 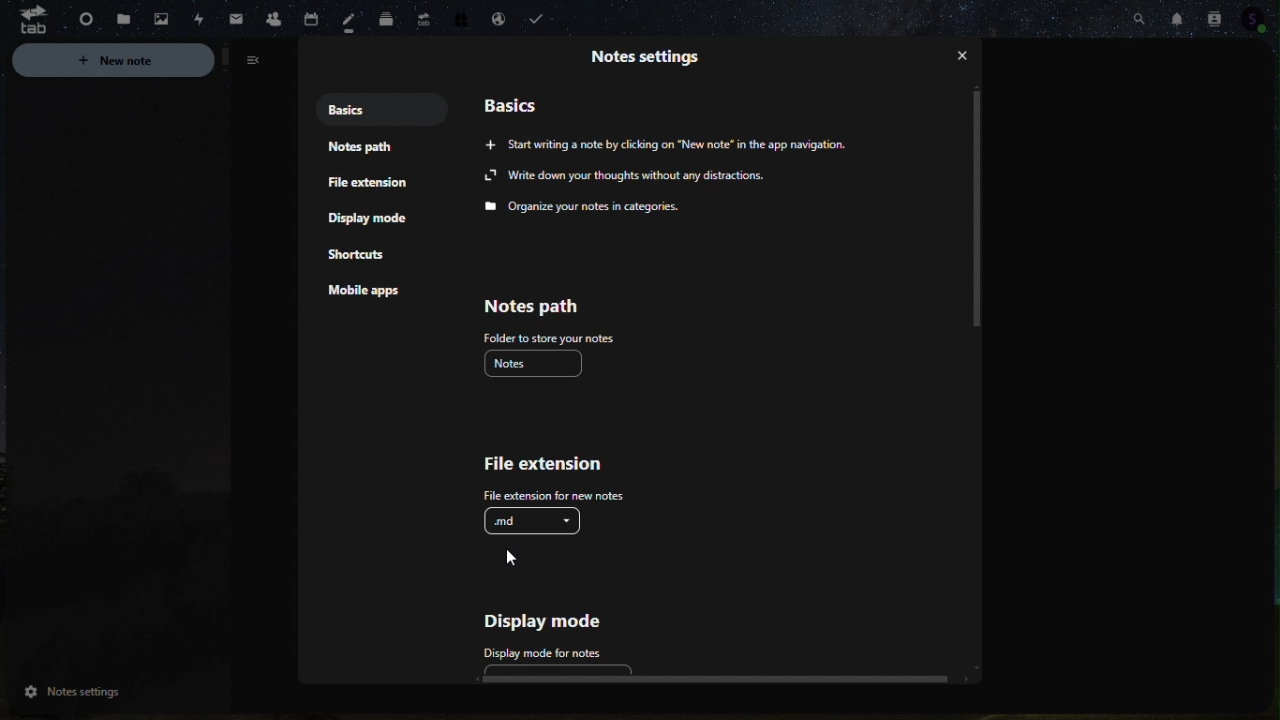 I want to click on upgrade, so click(x=422, y=17).